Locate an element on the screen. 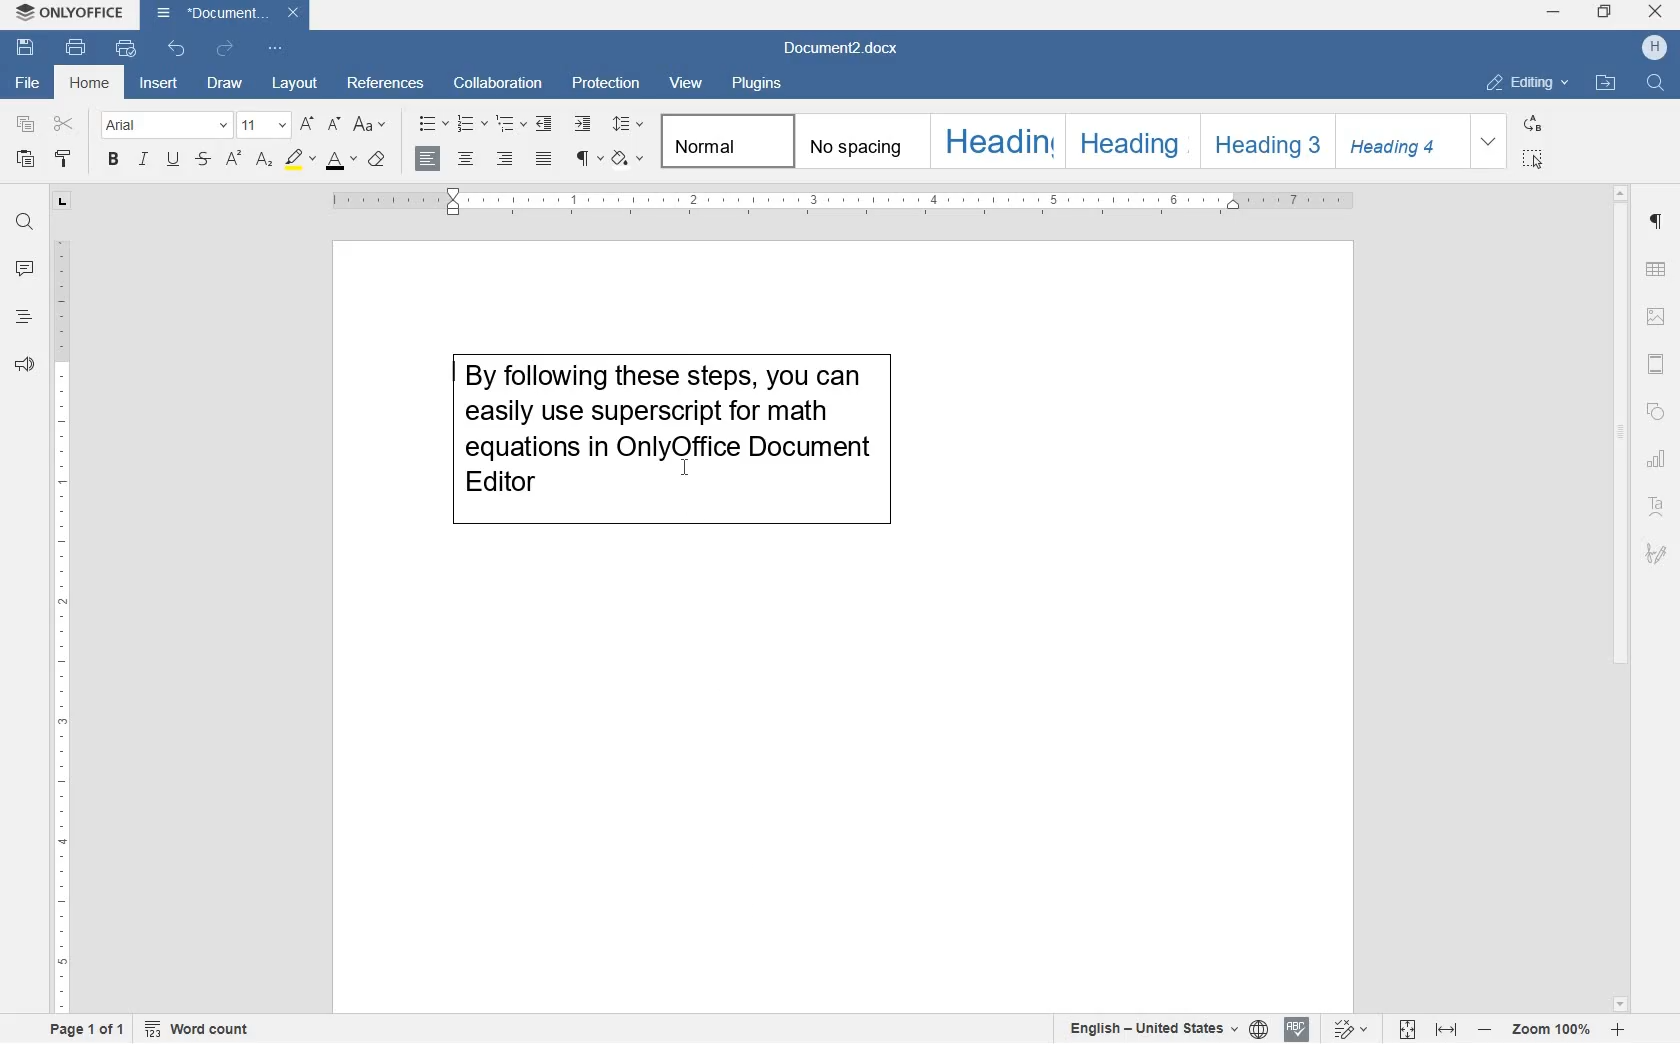  draw is located at coordinates (225, 86).